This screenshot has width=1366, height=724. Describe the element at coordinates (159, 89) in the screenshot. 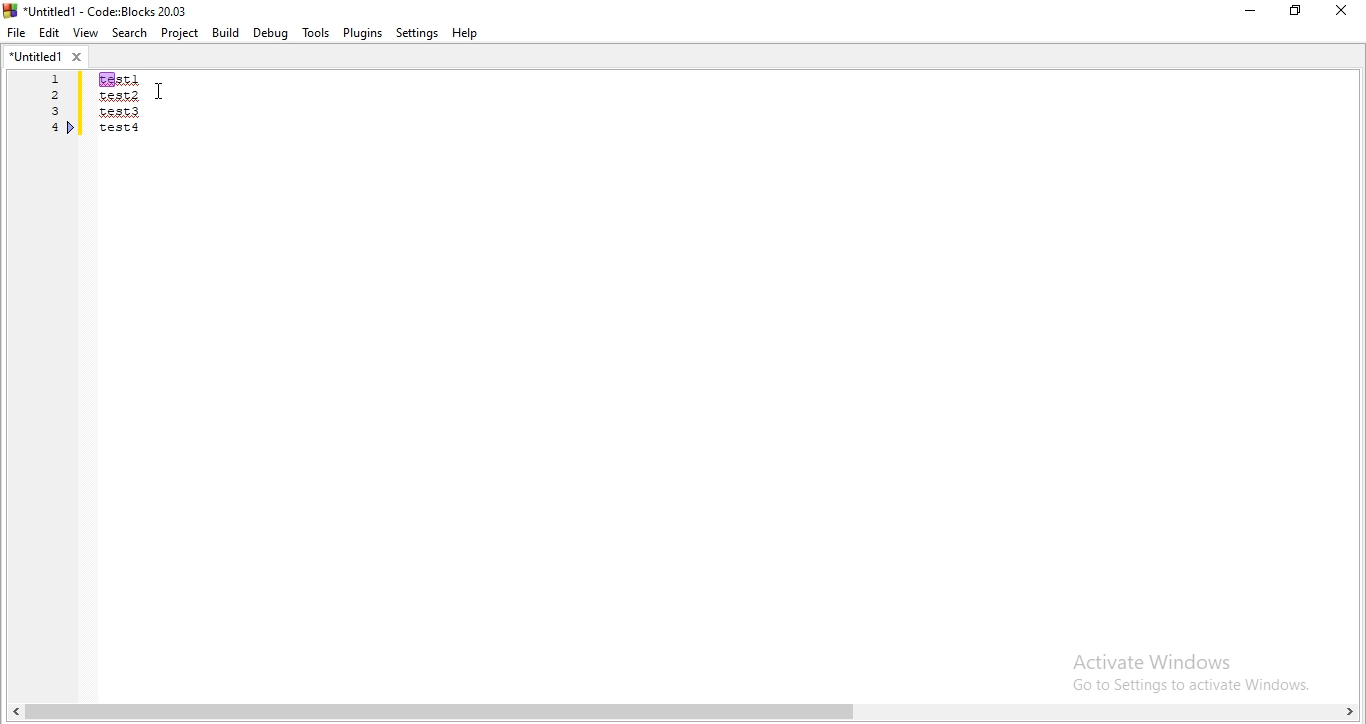

I see `cursor` at that location.